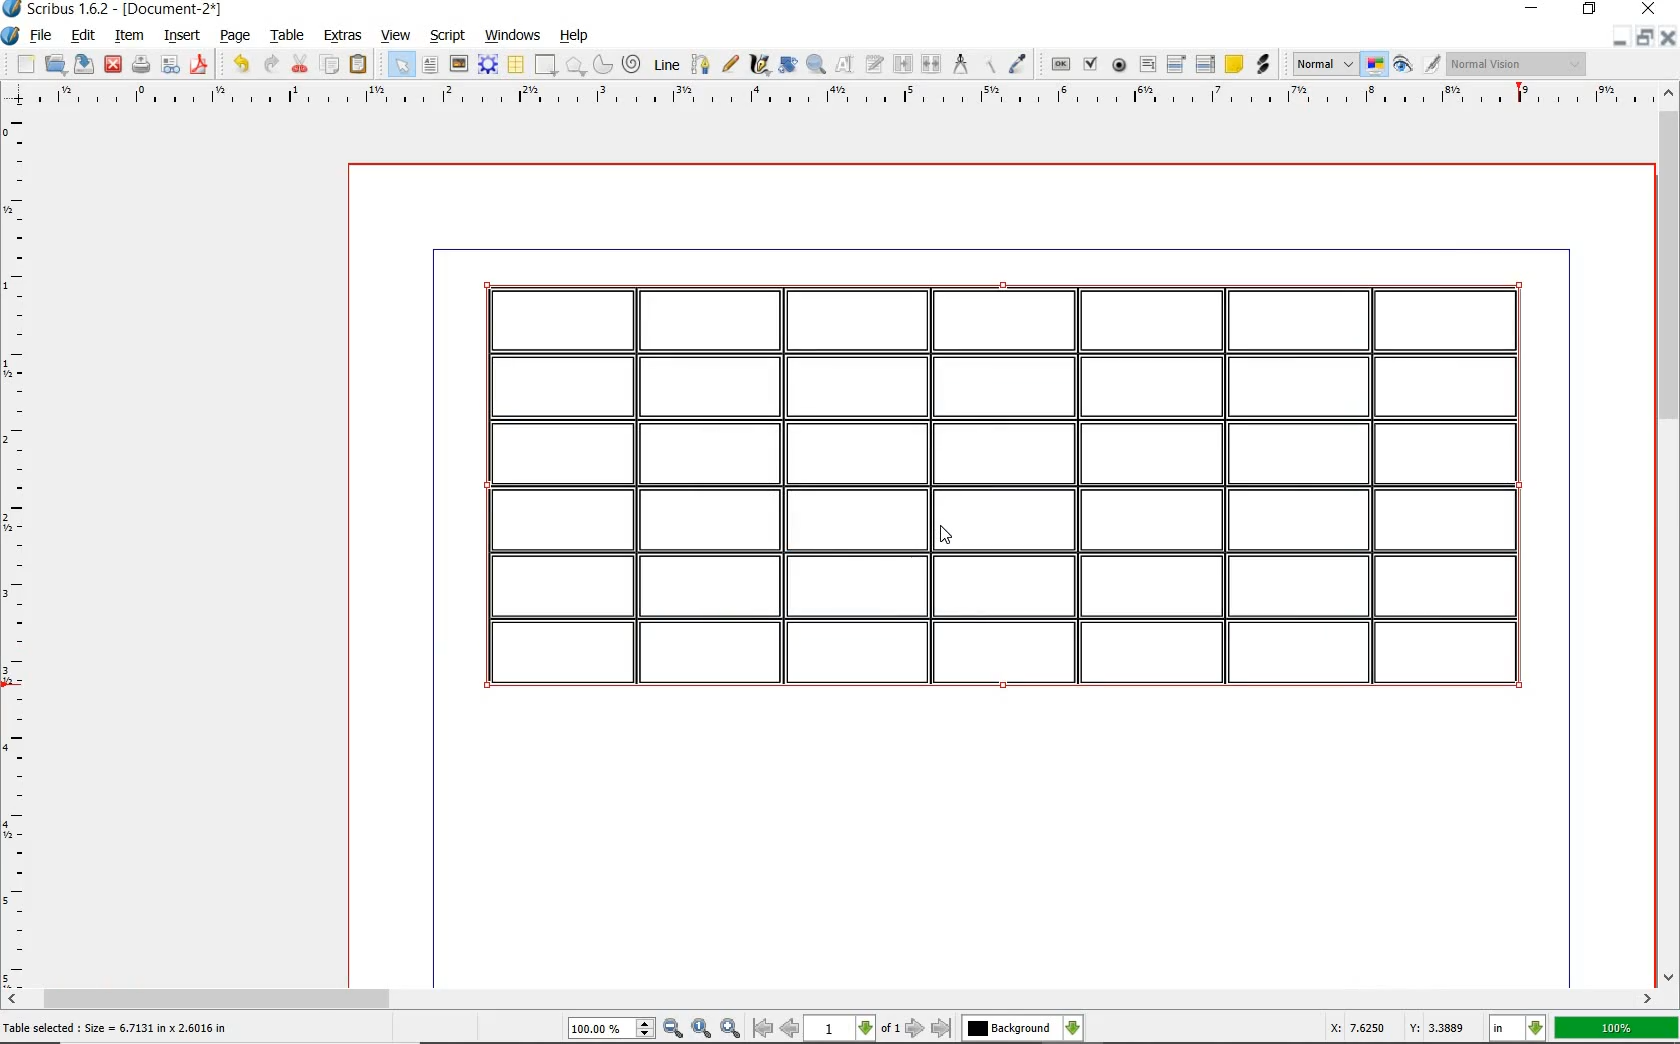  Describe the element at coordinates (1647, 10) in the screenshot. I see `close` at that location.